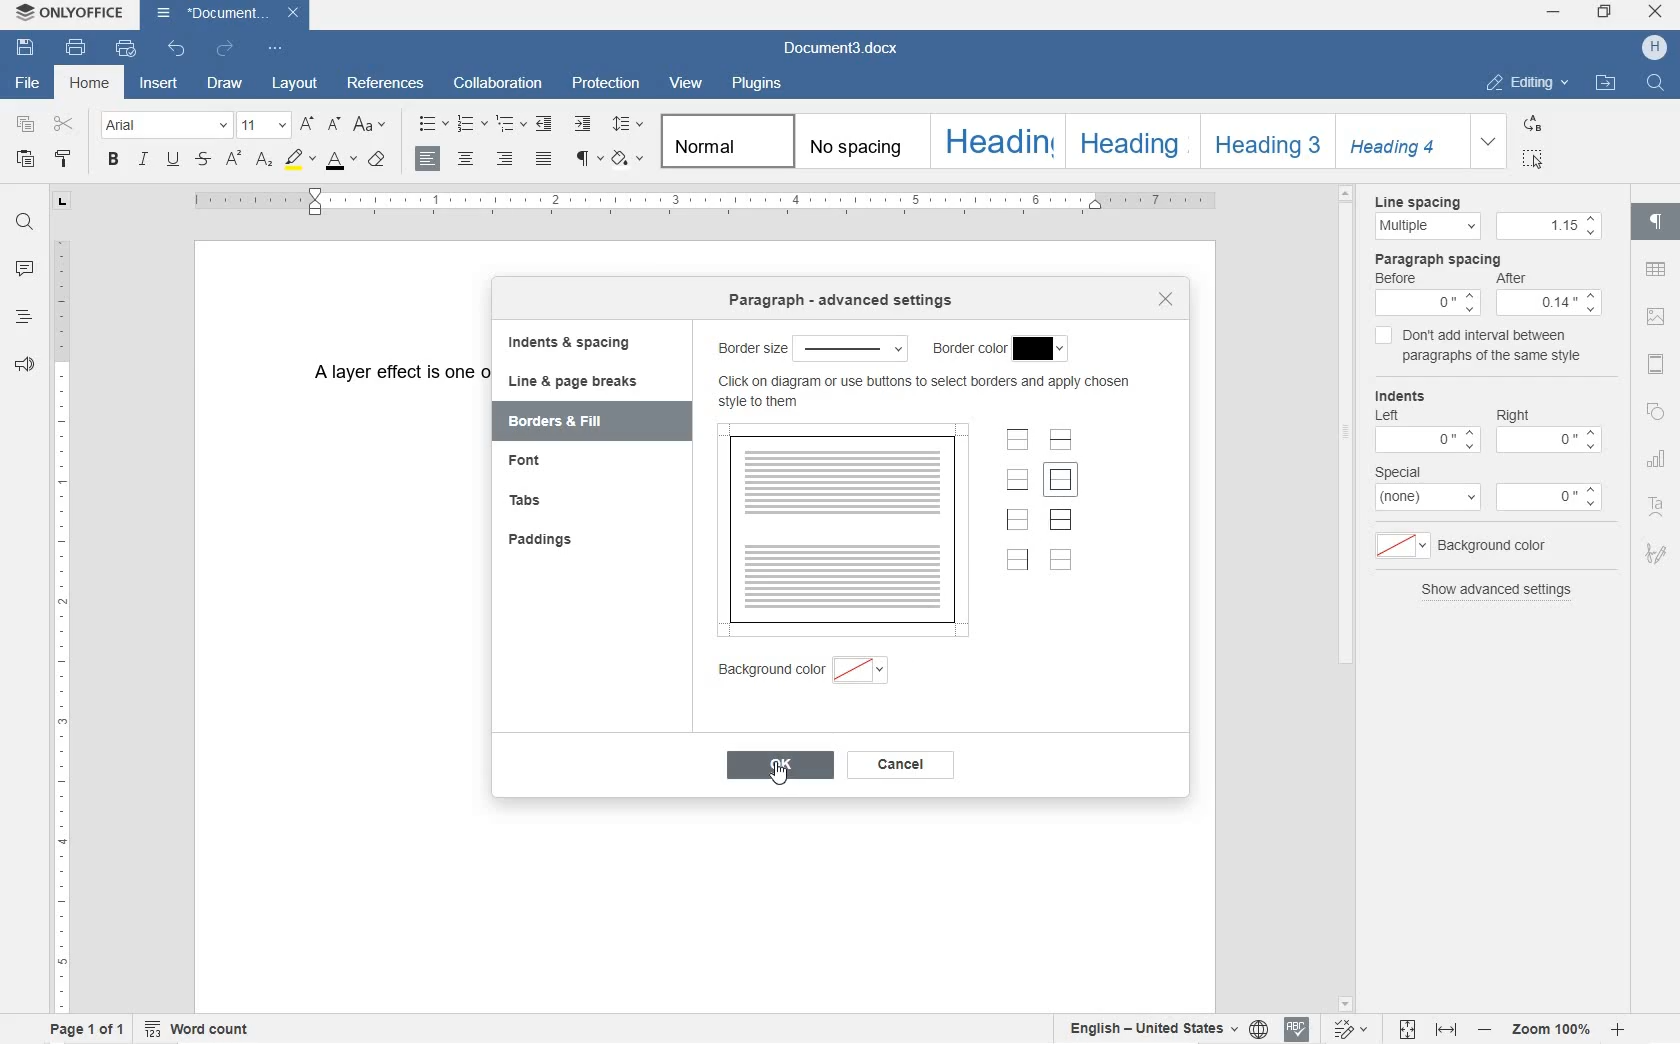  Describe the element at coordinates (556, 466) in the screenshot. I see `font` at that location.